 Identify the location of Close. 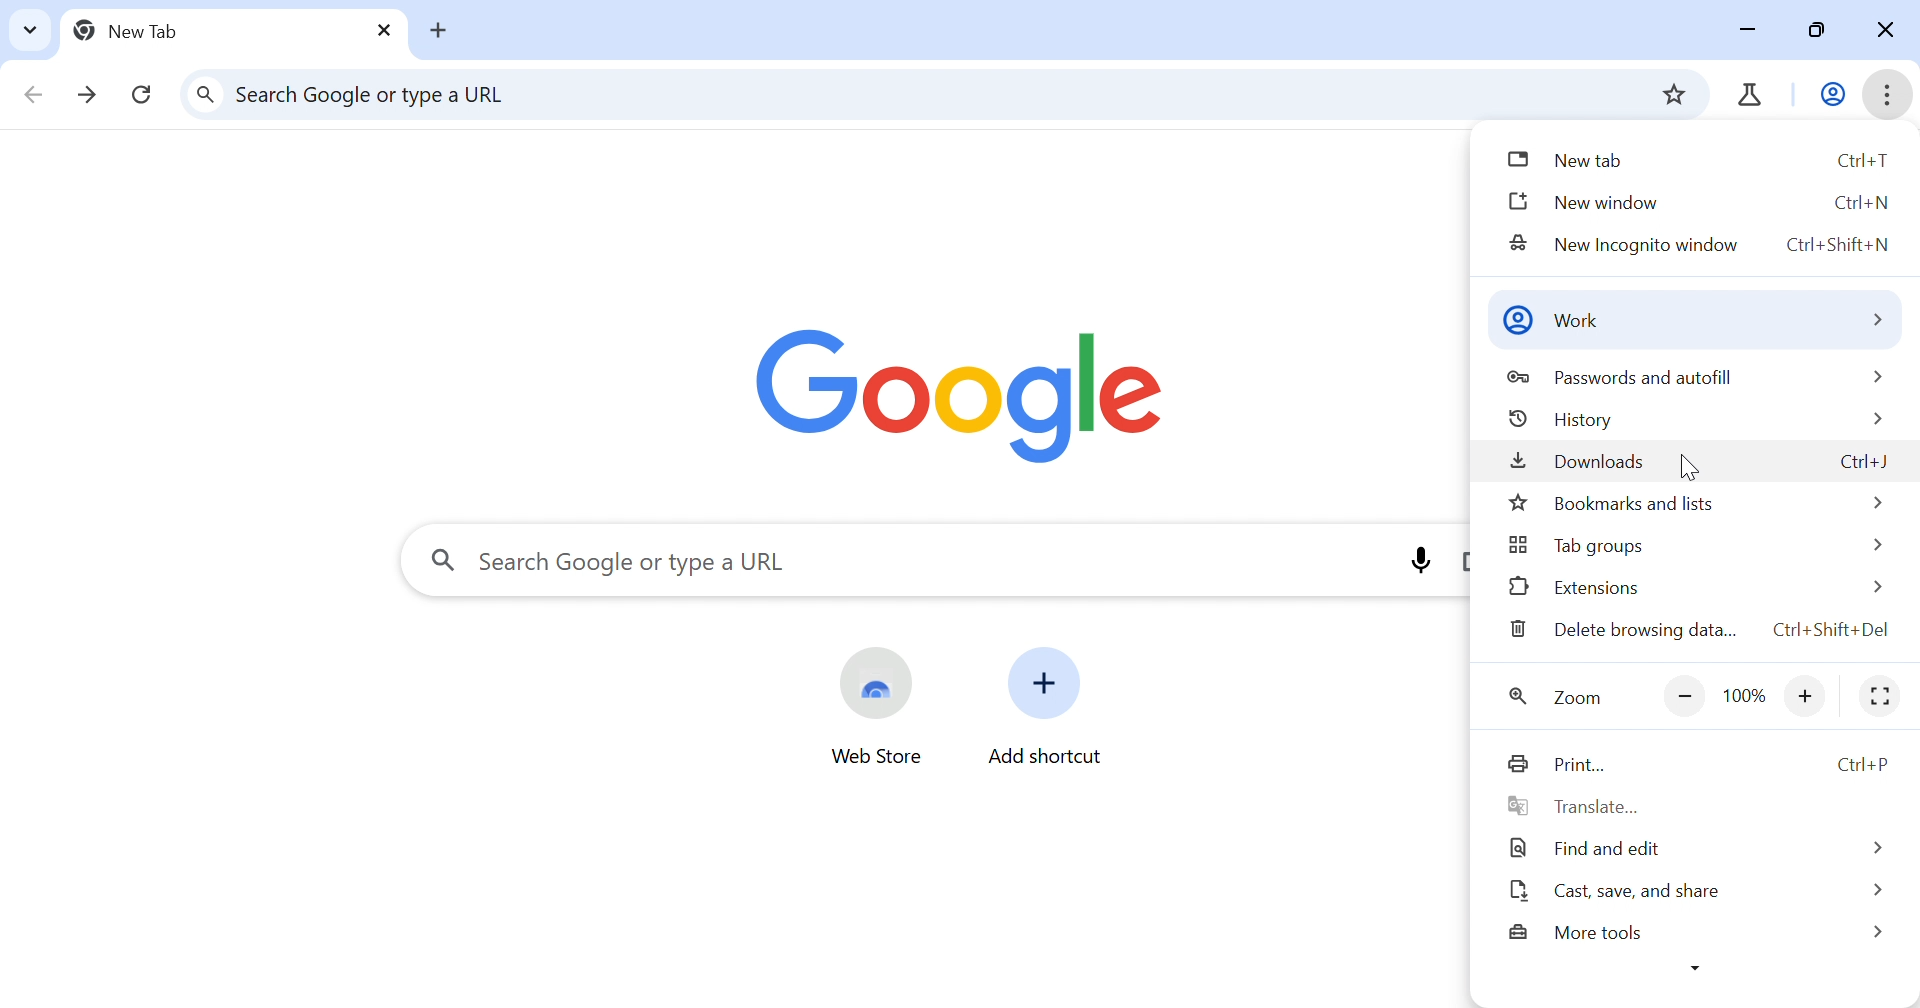
(382, 32).